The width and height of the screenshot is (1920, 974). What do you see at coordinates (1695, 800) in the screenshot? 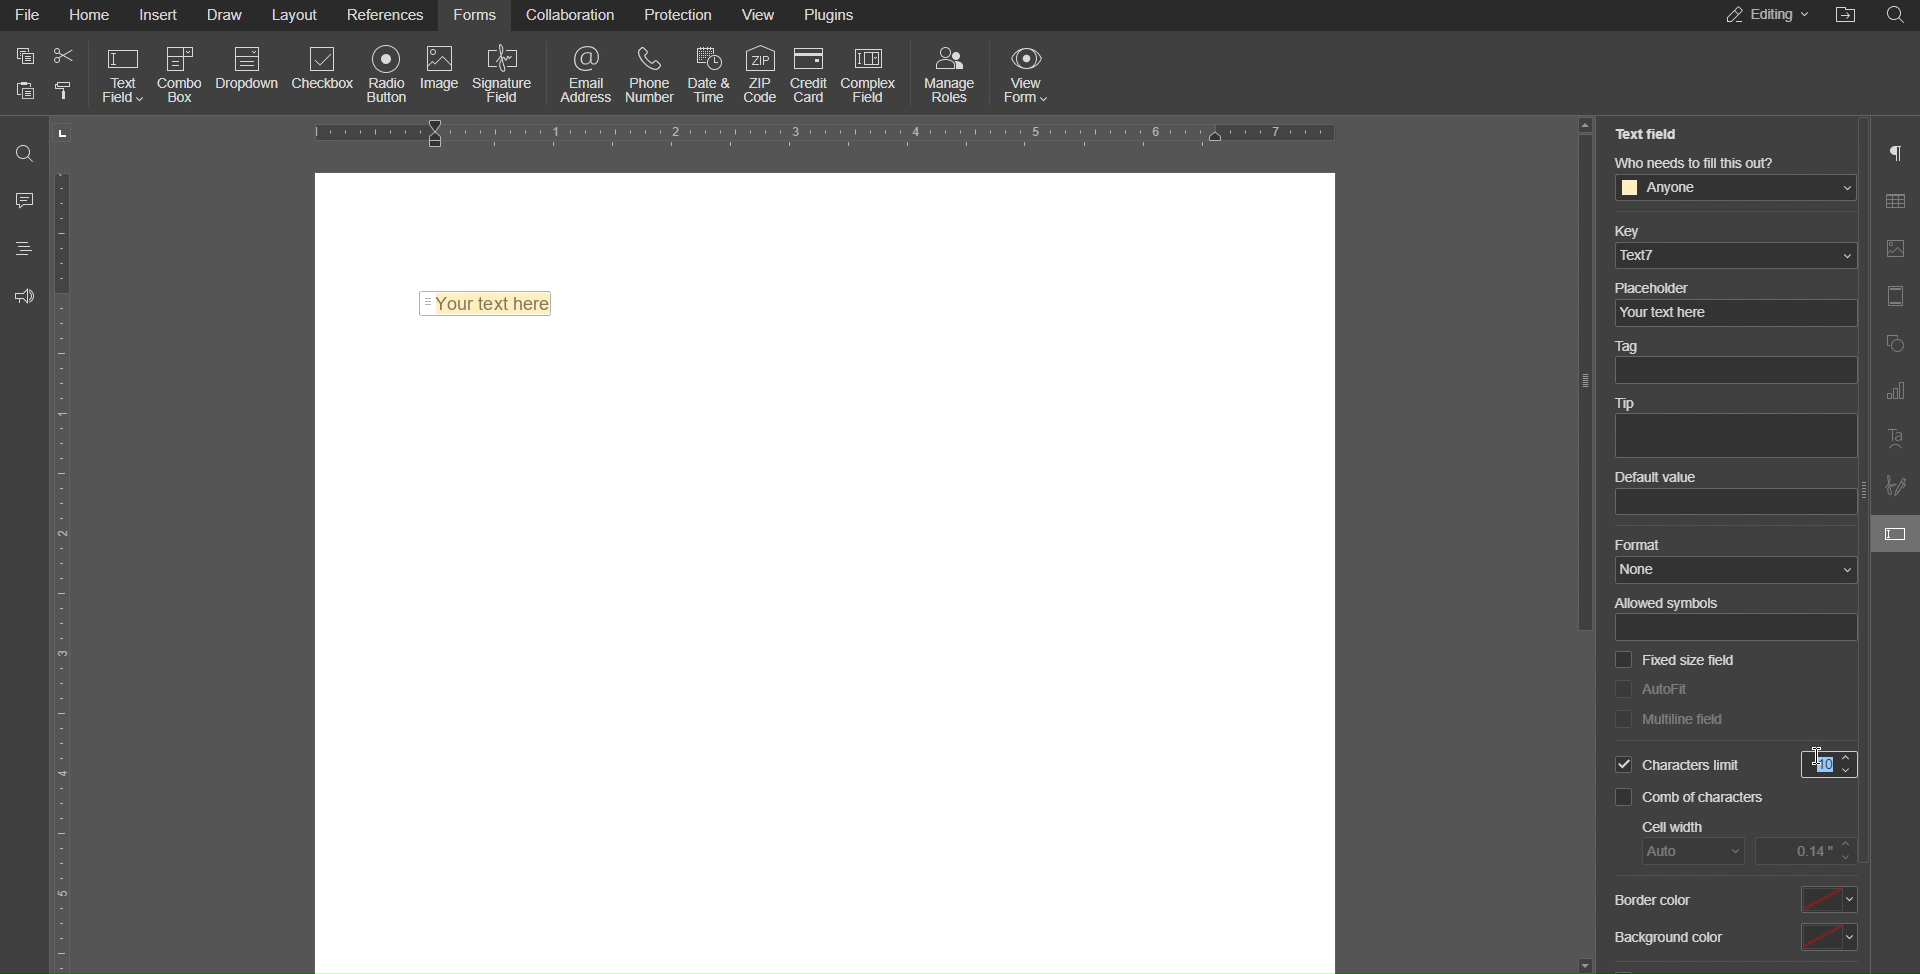
I see `Comb of characters` at bounding box center [1695, 800].